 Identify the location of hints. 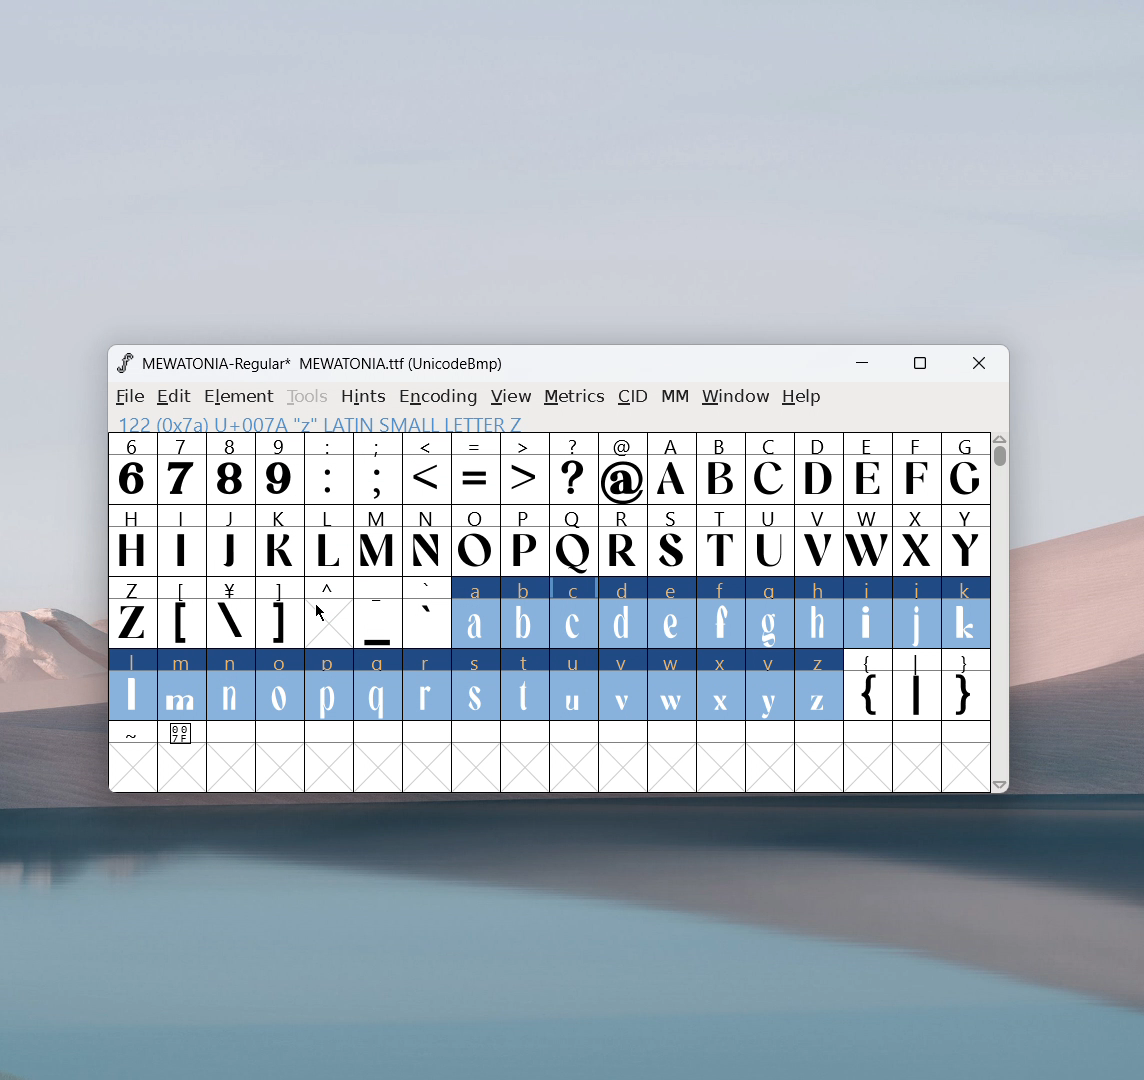
(365, 396).